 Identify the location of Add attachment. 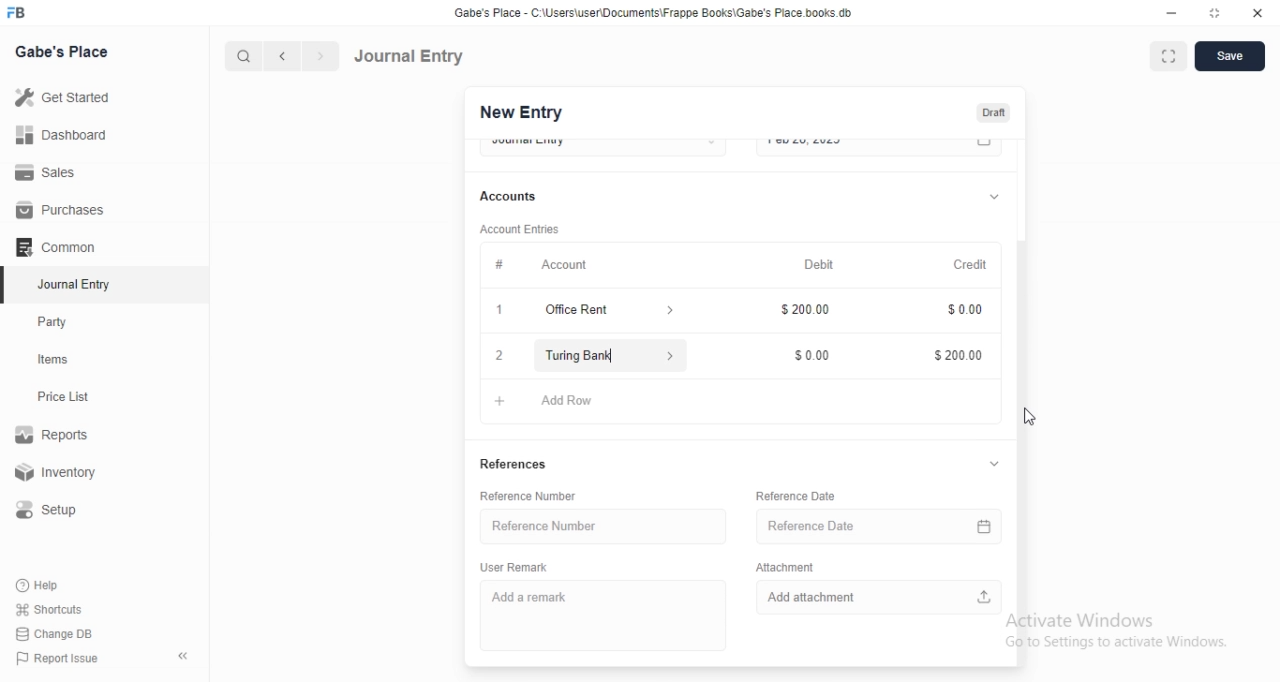
(882, 599).